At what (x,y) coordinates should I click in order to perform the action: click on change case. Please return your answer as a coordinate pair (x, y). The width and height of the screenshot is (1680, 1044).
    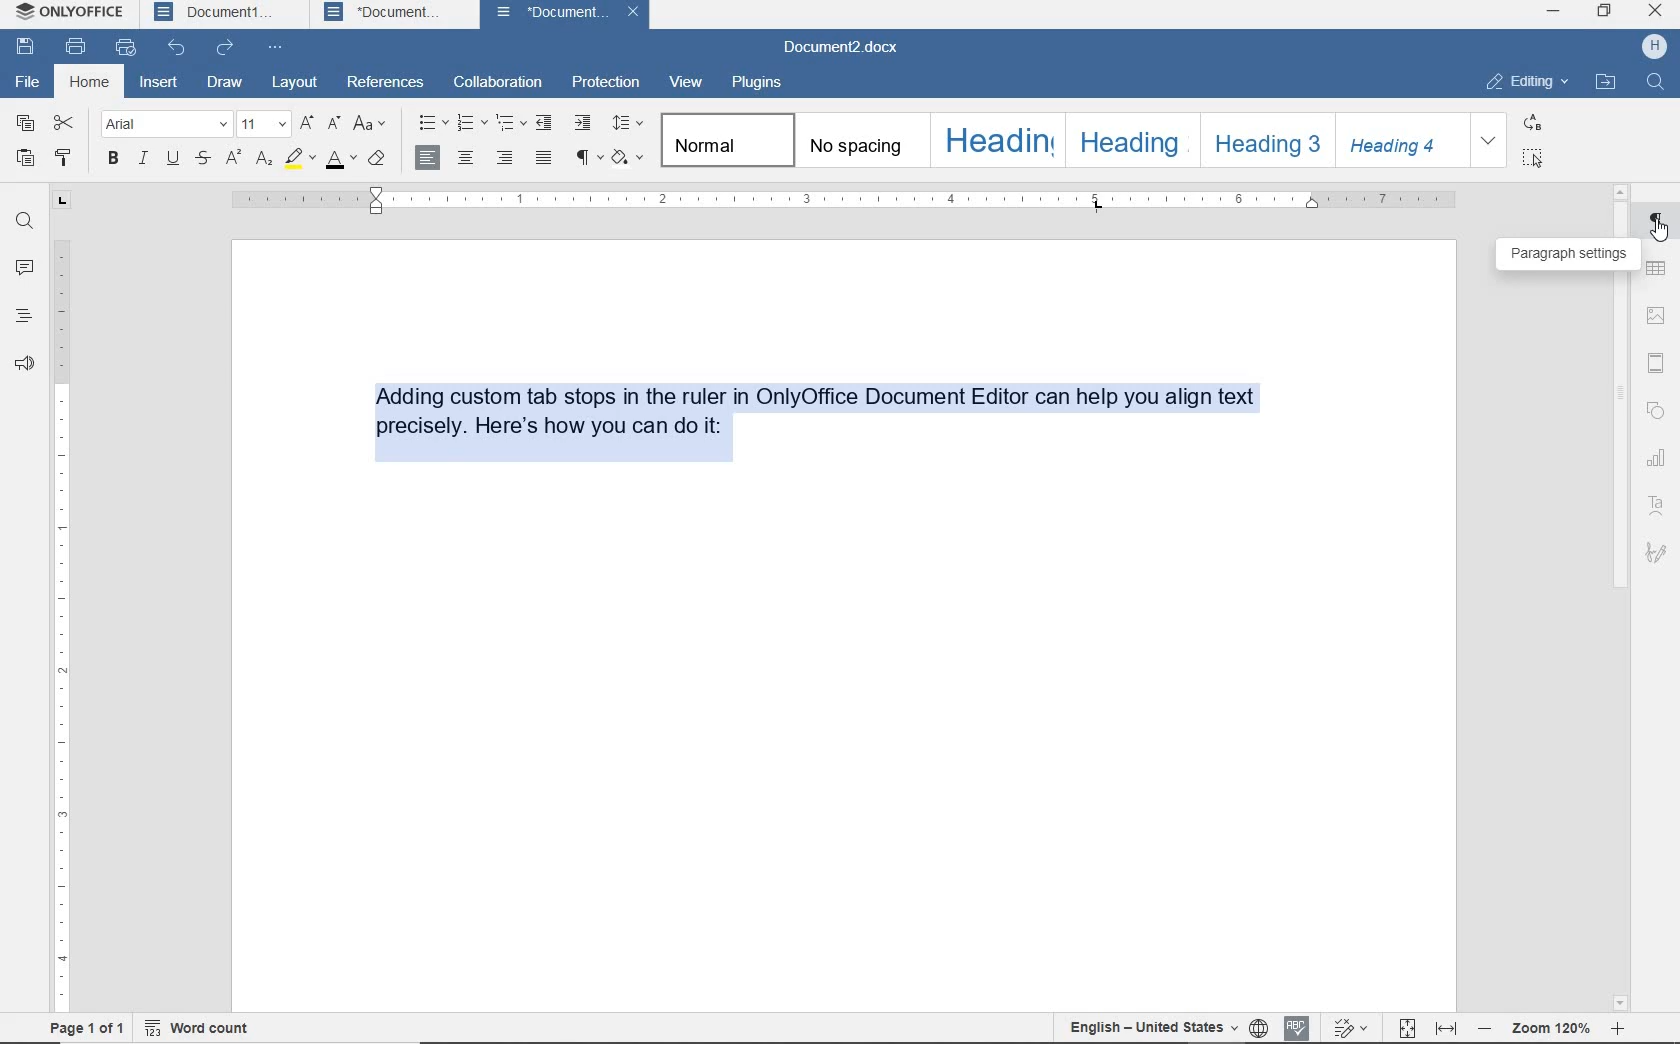
    Looking at the image, I should click on (374, 125).